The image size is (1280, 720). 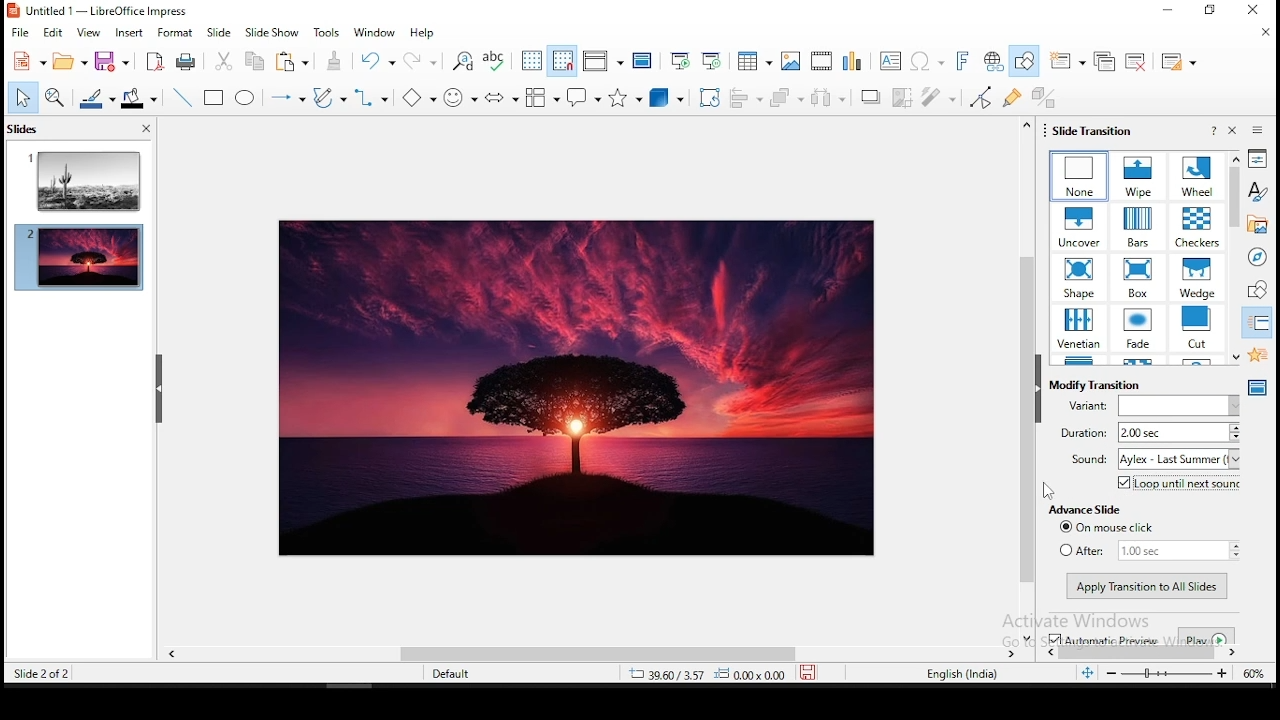 I want to click on close window, so click(x=1251, y=11).